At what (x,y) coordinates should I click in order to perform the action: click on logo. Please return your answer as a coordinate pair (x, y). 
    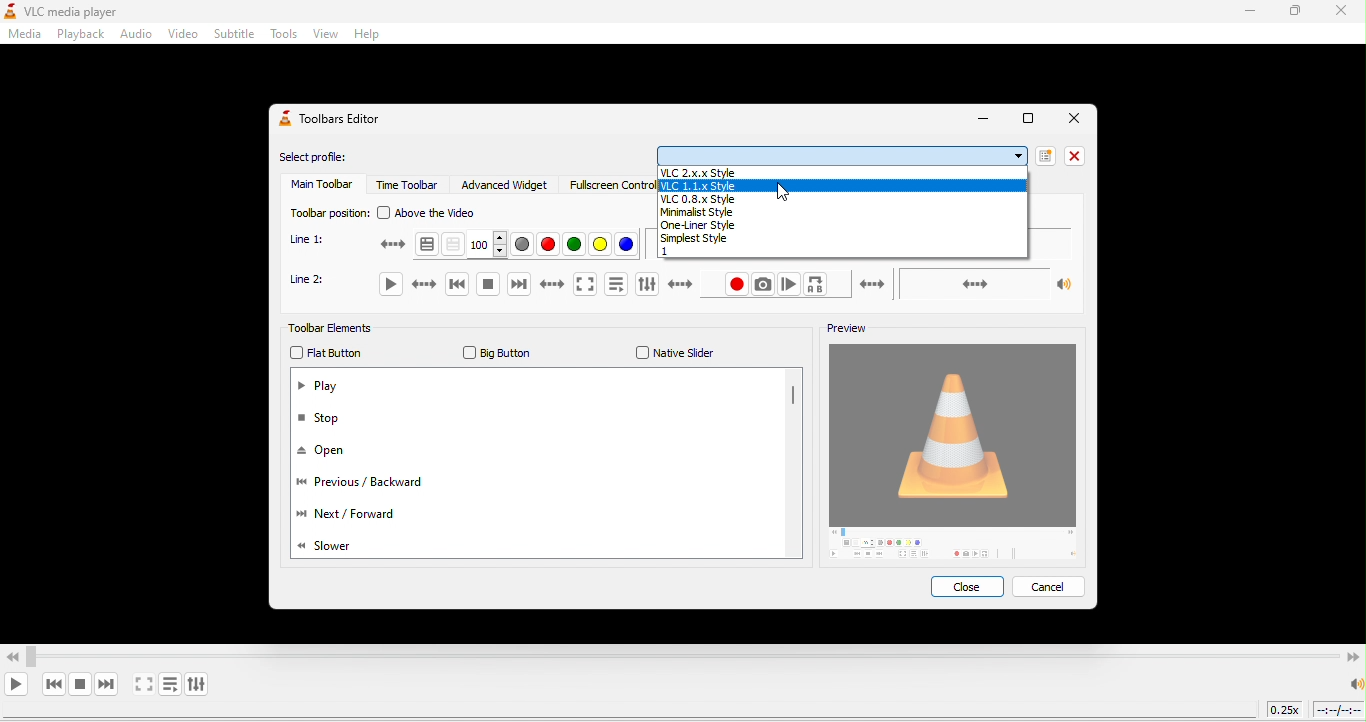
    Looking at the image, I should click on (9, 12).